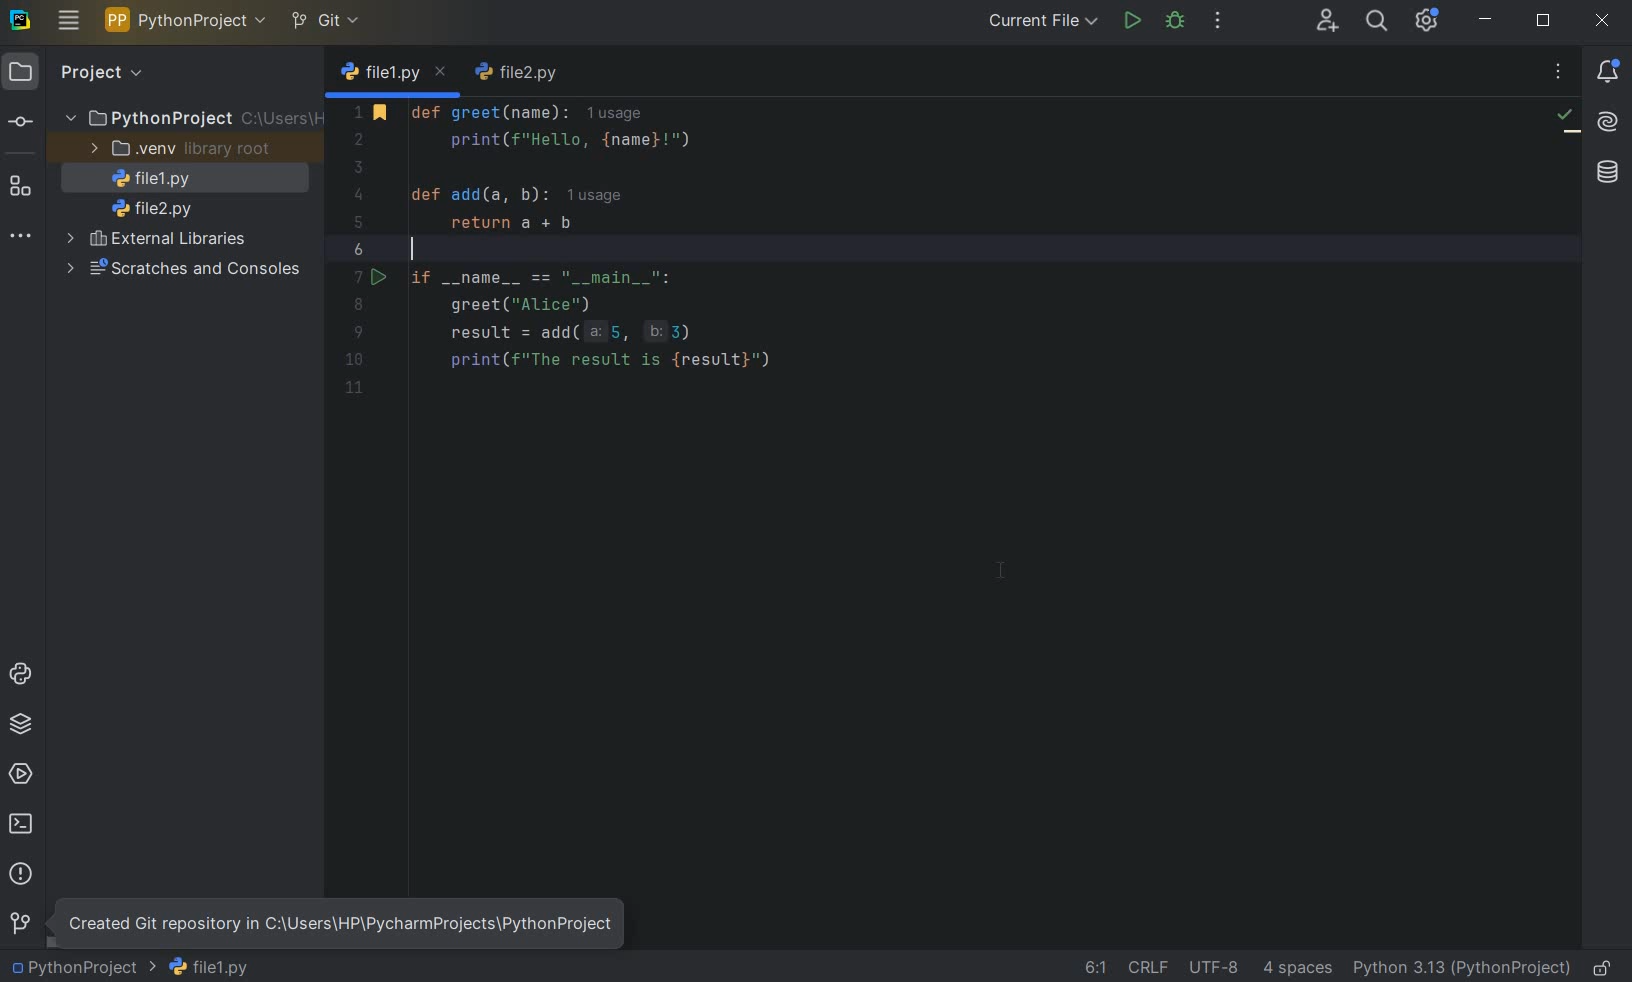 This screenshot has height=982, width=1632. What do you see at coordinates (1544, 21) in the screenshot?
I see `restore down` at bounding box center [1544, 21].